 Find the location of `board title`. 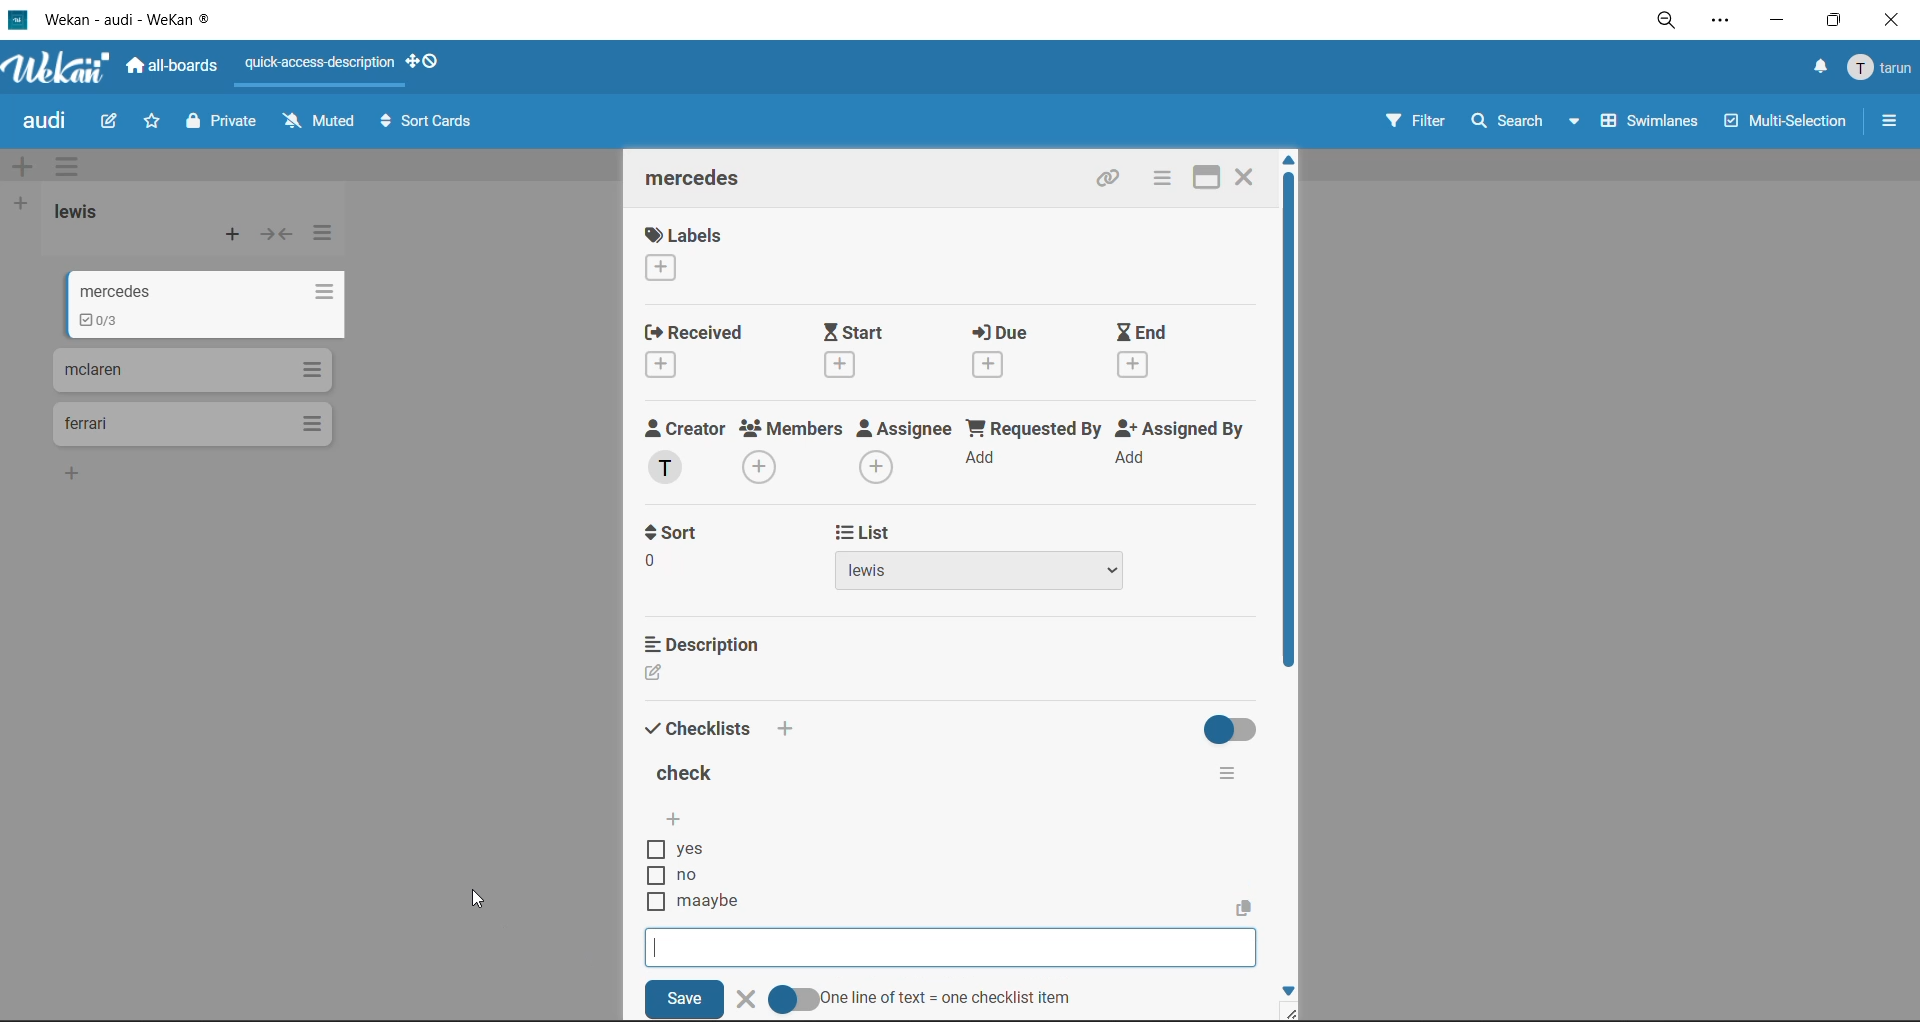

board title is located at coordinates (47, 124).